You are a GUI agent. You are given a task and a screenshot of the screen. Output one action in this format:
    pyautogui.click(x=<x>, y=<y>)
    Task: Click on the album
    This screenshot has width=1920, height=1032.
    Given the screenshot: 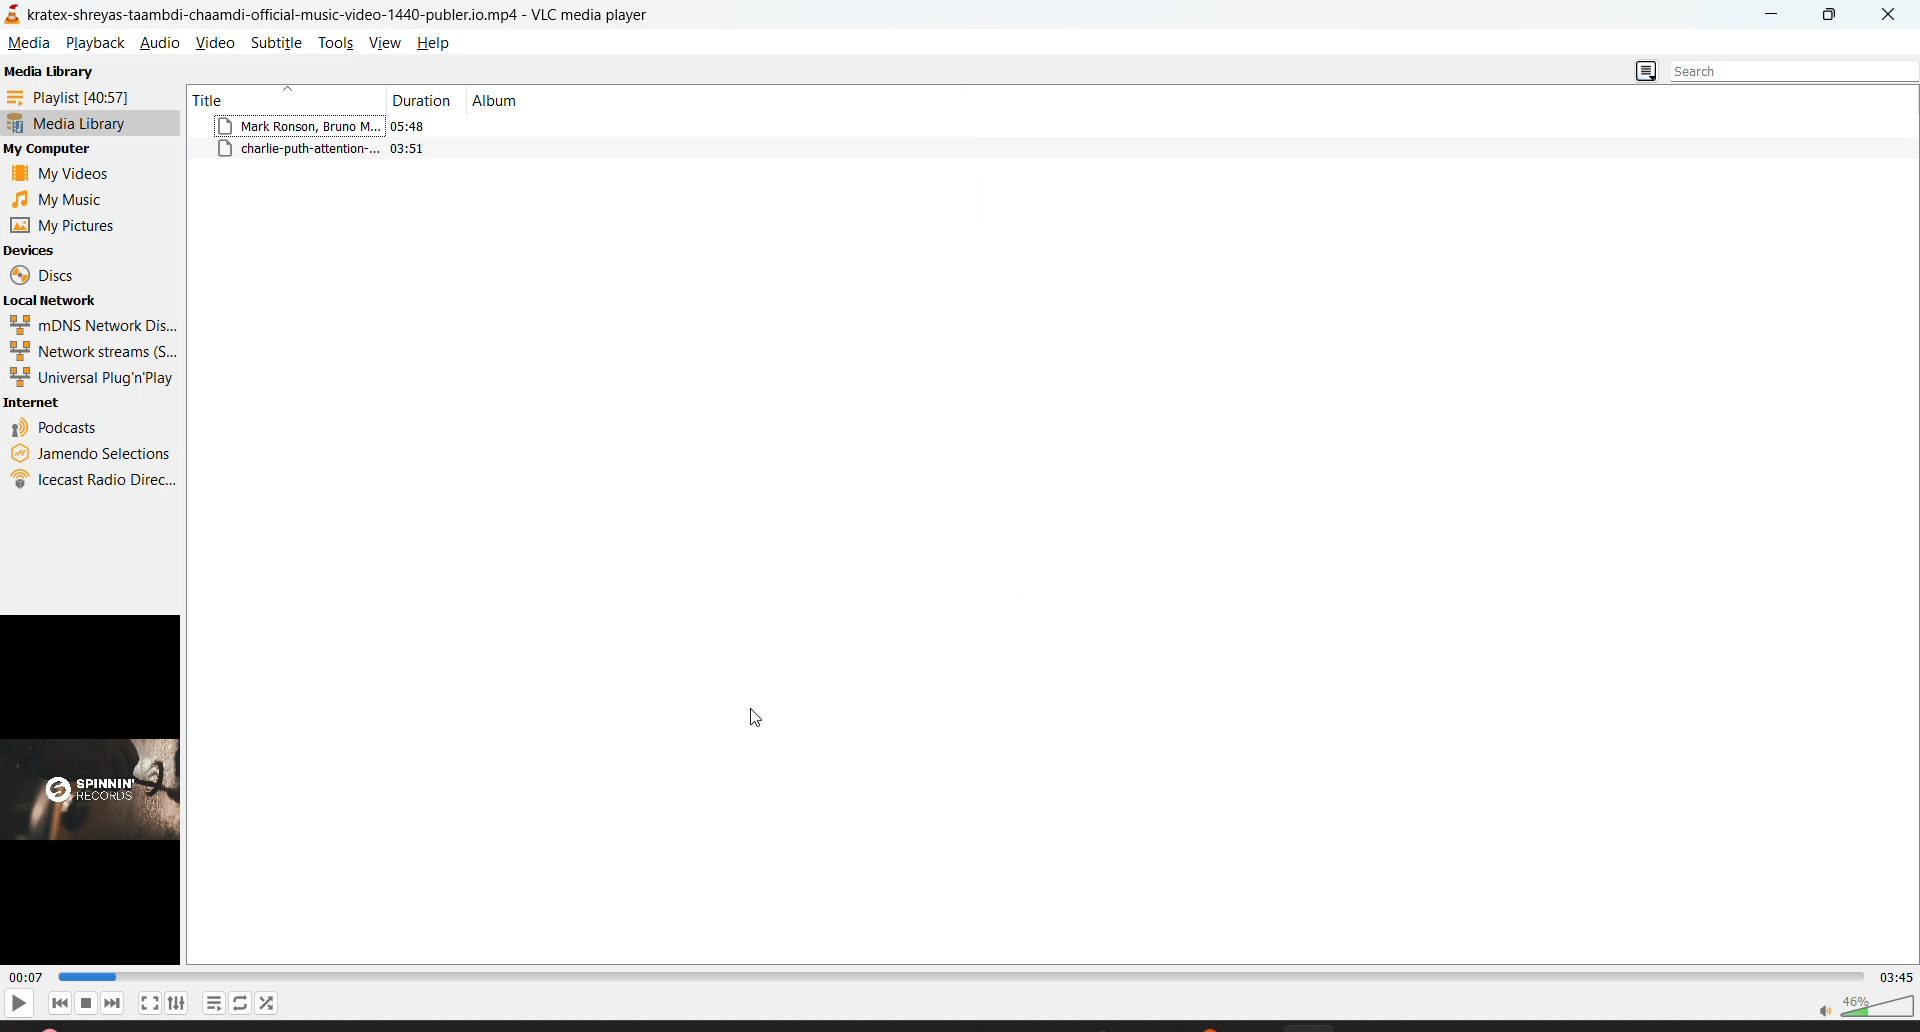 What is the action you would take?
    pyautogui.click(x=507, y=100)
    